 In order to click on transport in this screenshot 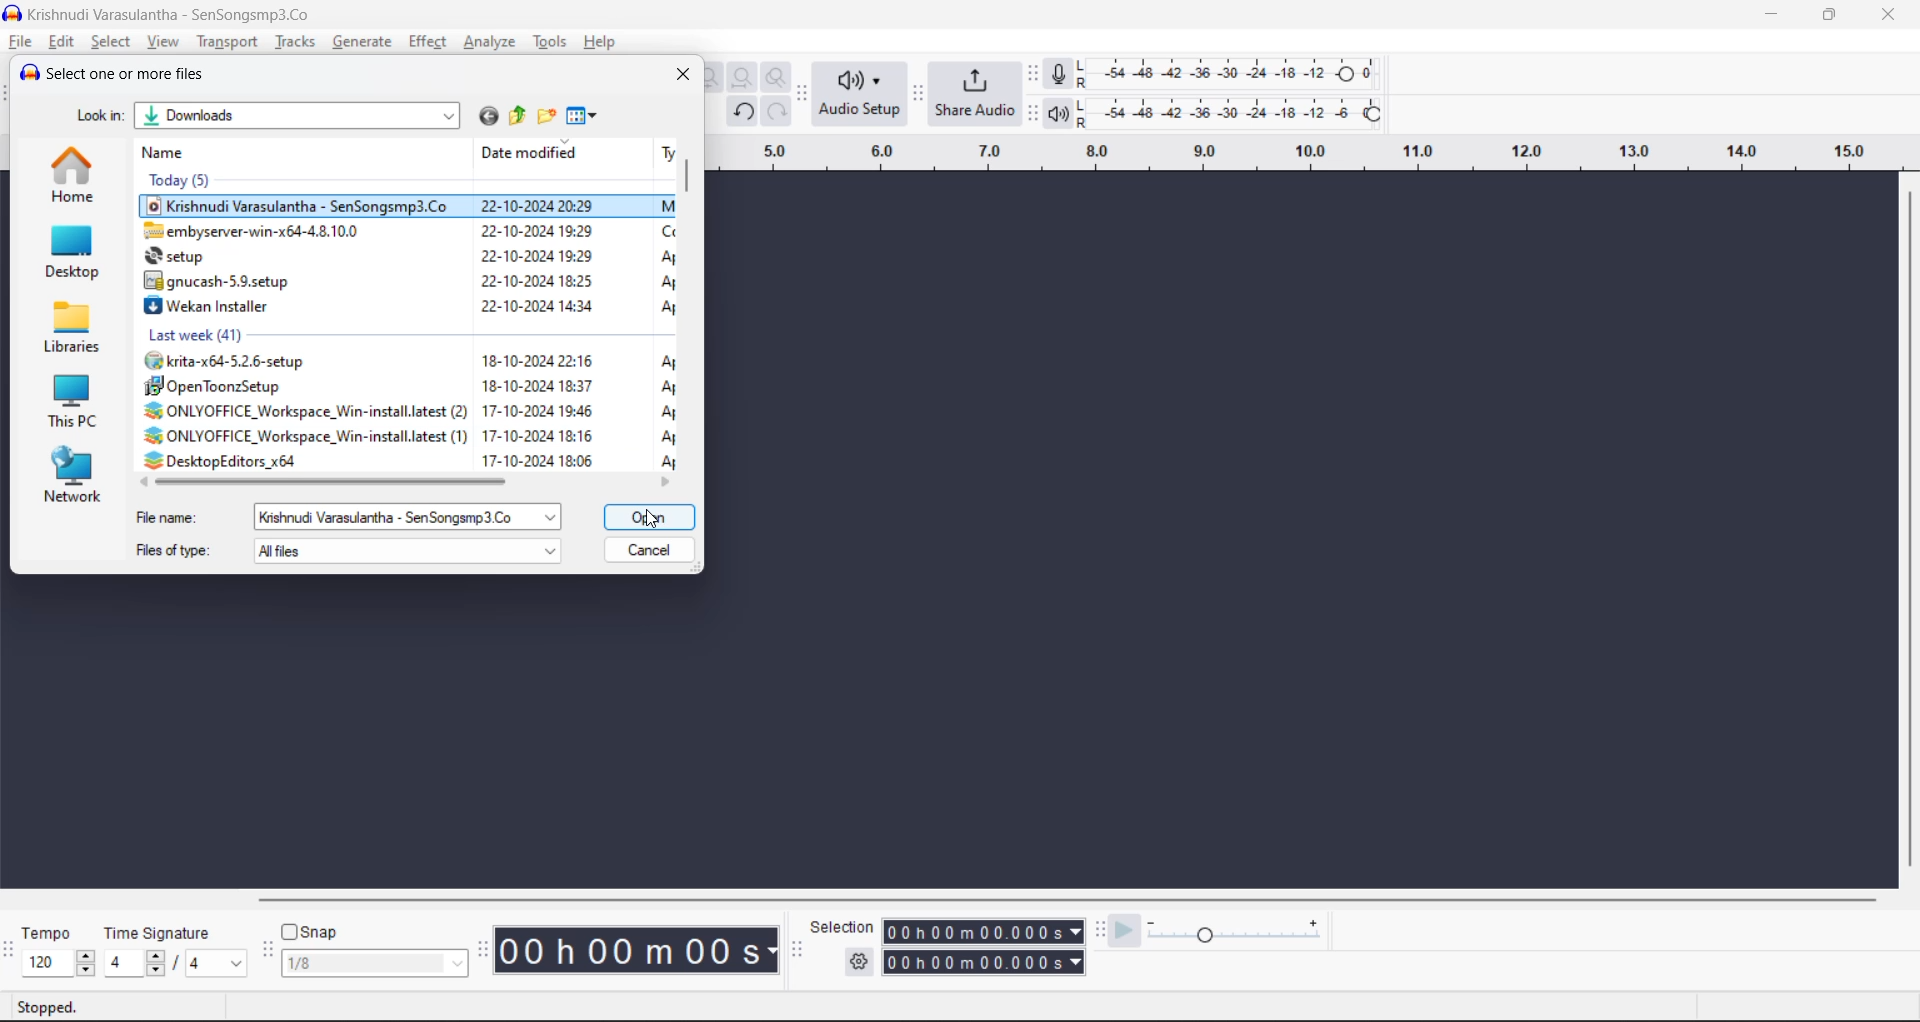, I will do `click(227, 42)`.